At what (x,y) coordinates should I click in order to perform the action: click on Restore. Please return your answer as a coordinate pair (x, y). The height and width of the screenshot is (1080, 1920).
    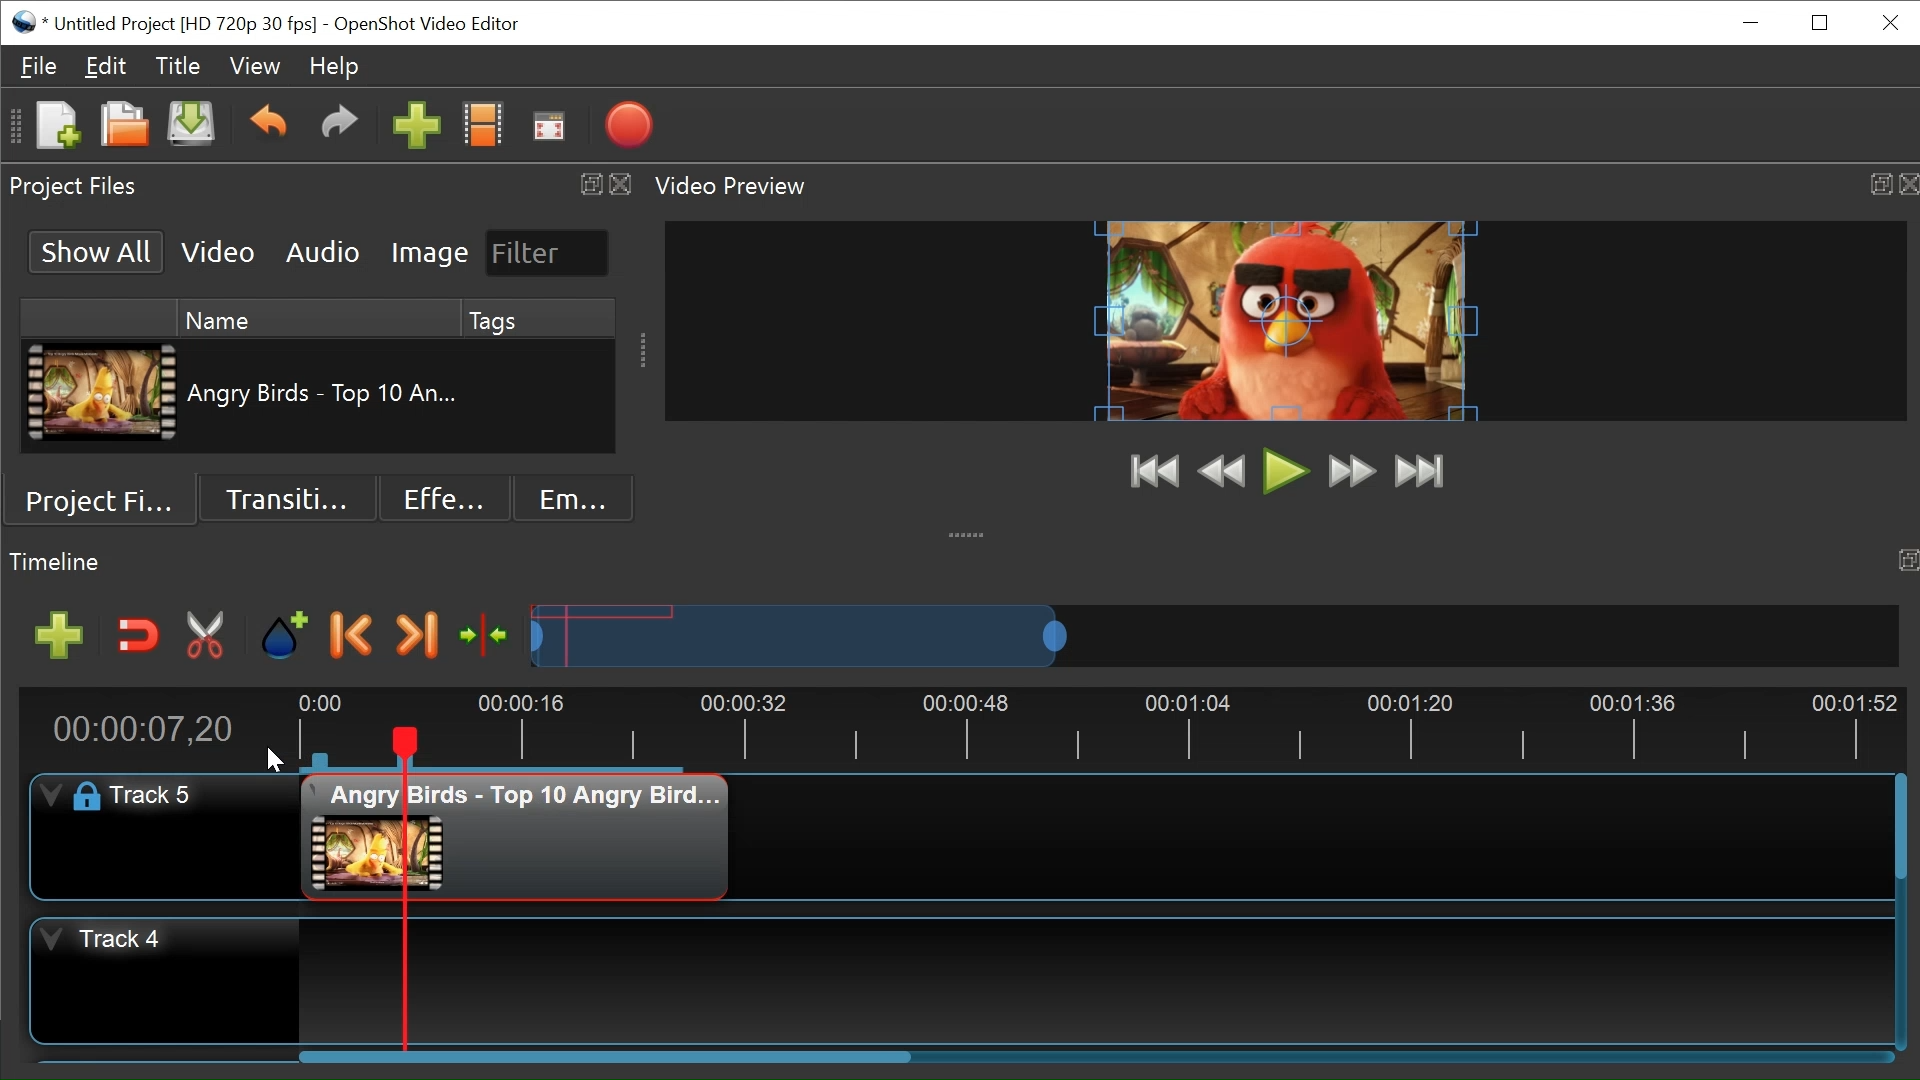
    Looking at the image, I should click on (1819, 25).